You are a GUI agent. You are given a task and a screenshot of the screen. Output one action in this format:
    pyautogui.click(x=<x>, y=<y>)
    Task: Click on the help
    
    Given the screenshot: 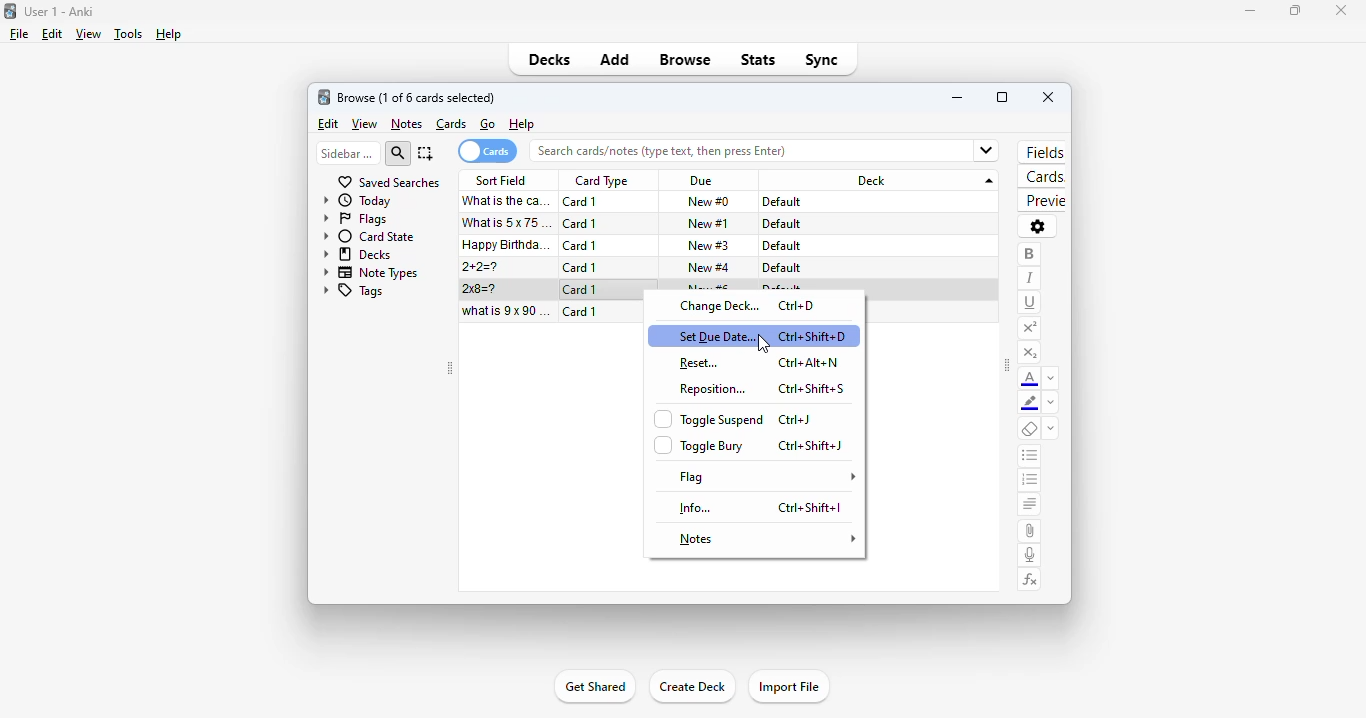 What is the action you would take?
    pyautogui.click(x=168, y=34)
    